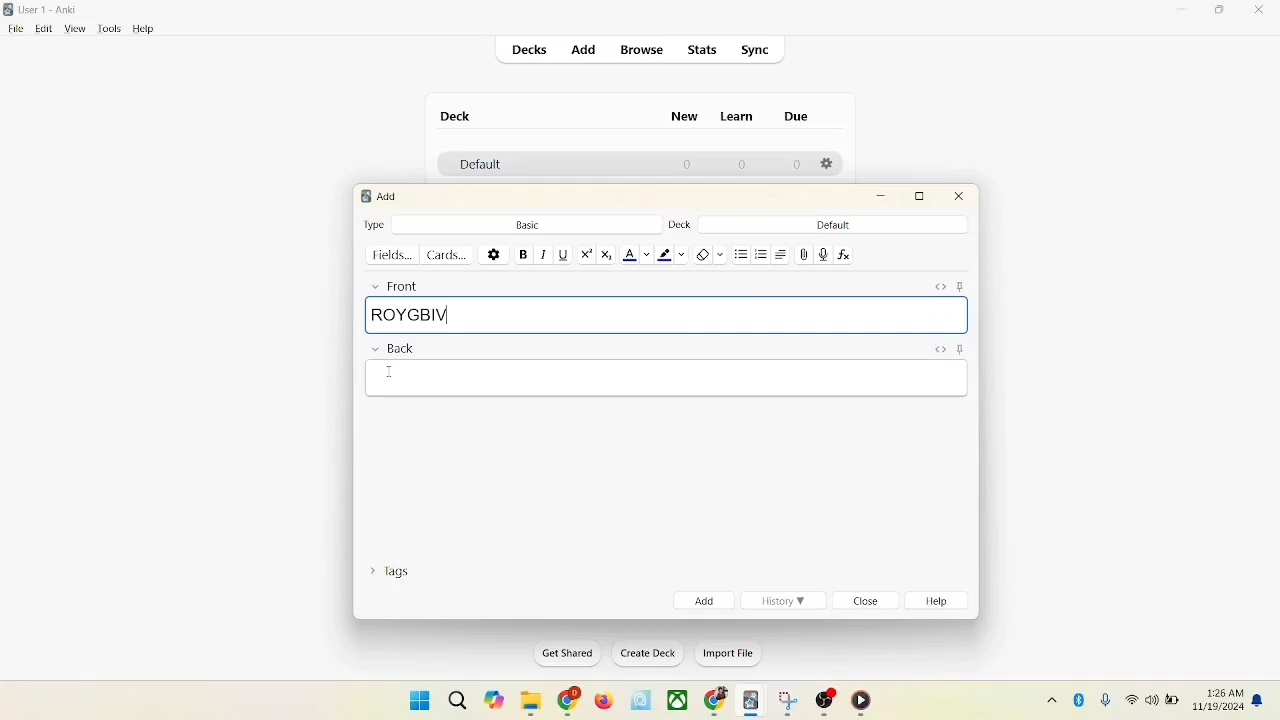 This screenshot has width=1280, height=720. I want to click on file, so click(13, 29).